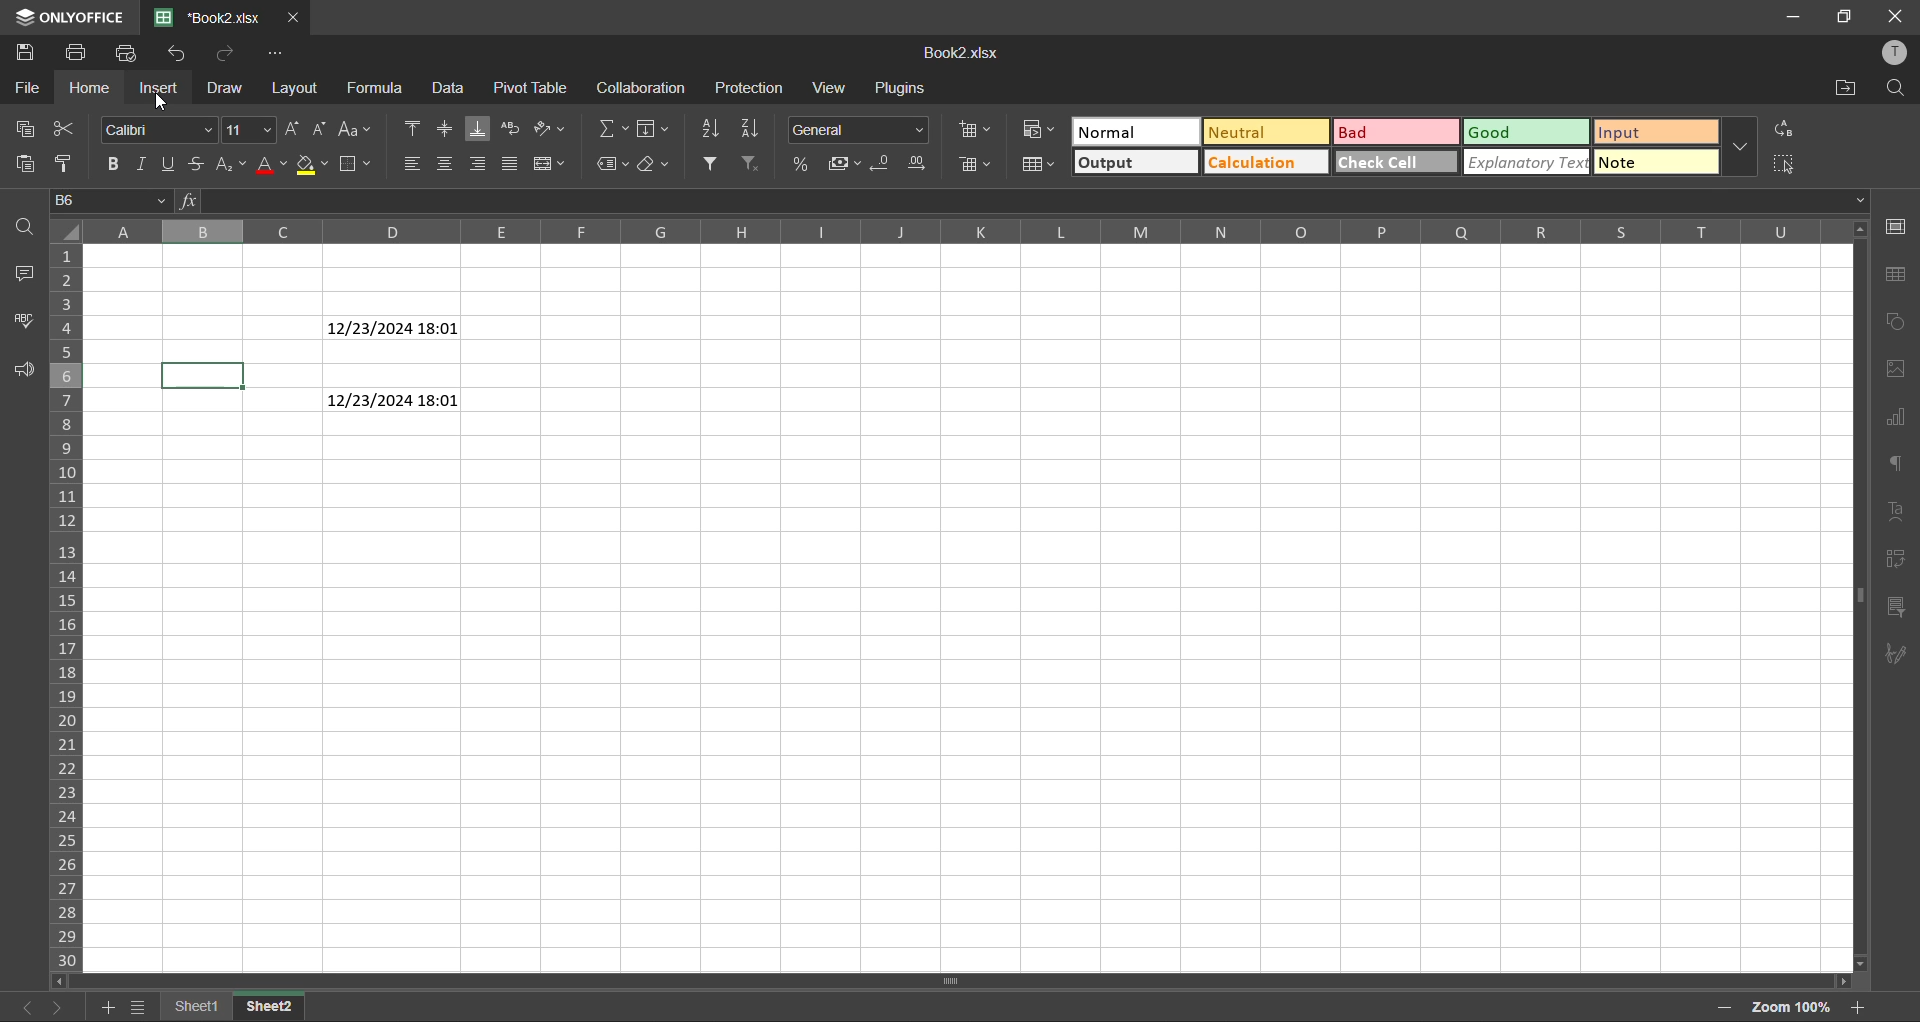 This screenshot has width=1920, height=1022. I want to click on font size, so click(251, 130).